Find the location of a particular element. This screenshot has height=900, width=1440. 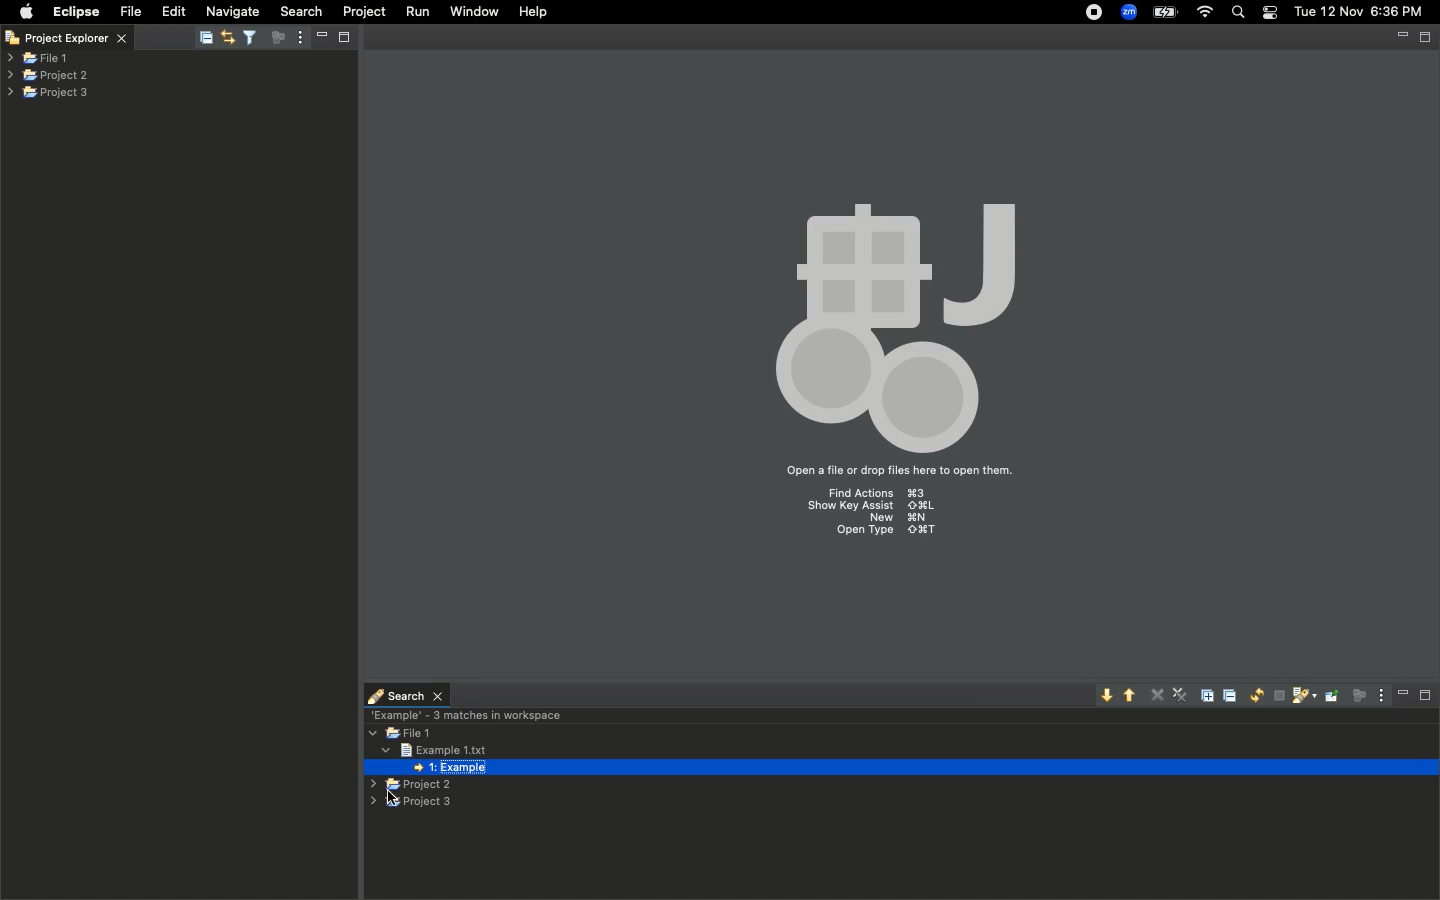

minimize is located at coordinates (320, 36).